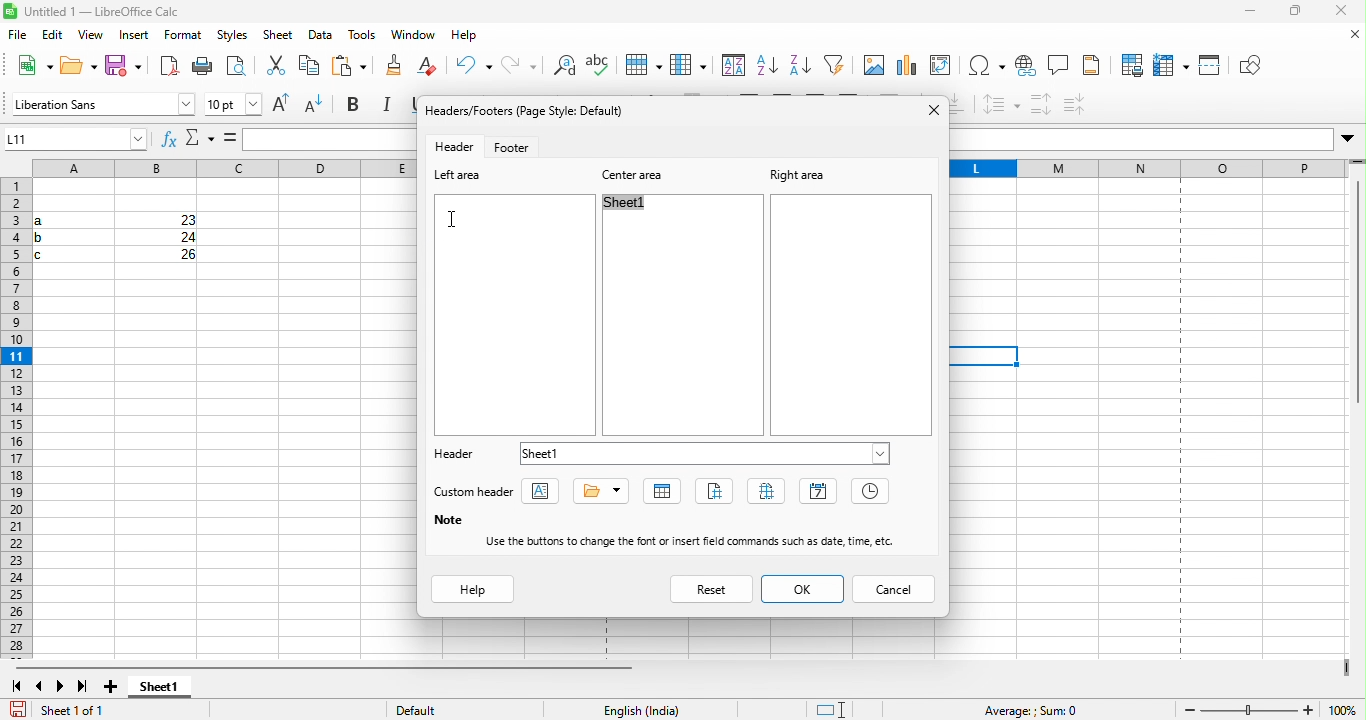 The image size is (1366, 720). What do you see at coordinates (1343, 12) in the screenshot?
I see `close` at bounding box center [1343, 12].